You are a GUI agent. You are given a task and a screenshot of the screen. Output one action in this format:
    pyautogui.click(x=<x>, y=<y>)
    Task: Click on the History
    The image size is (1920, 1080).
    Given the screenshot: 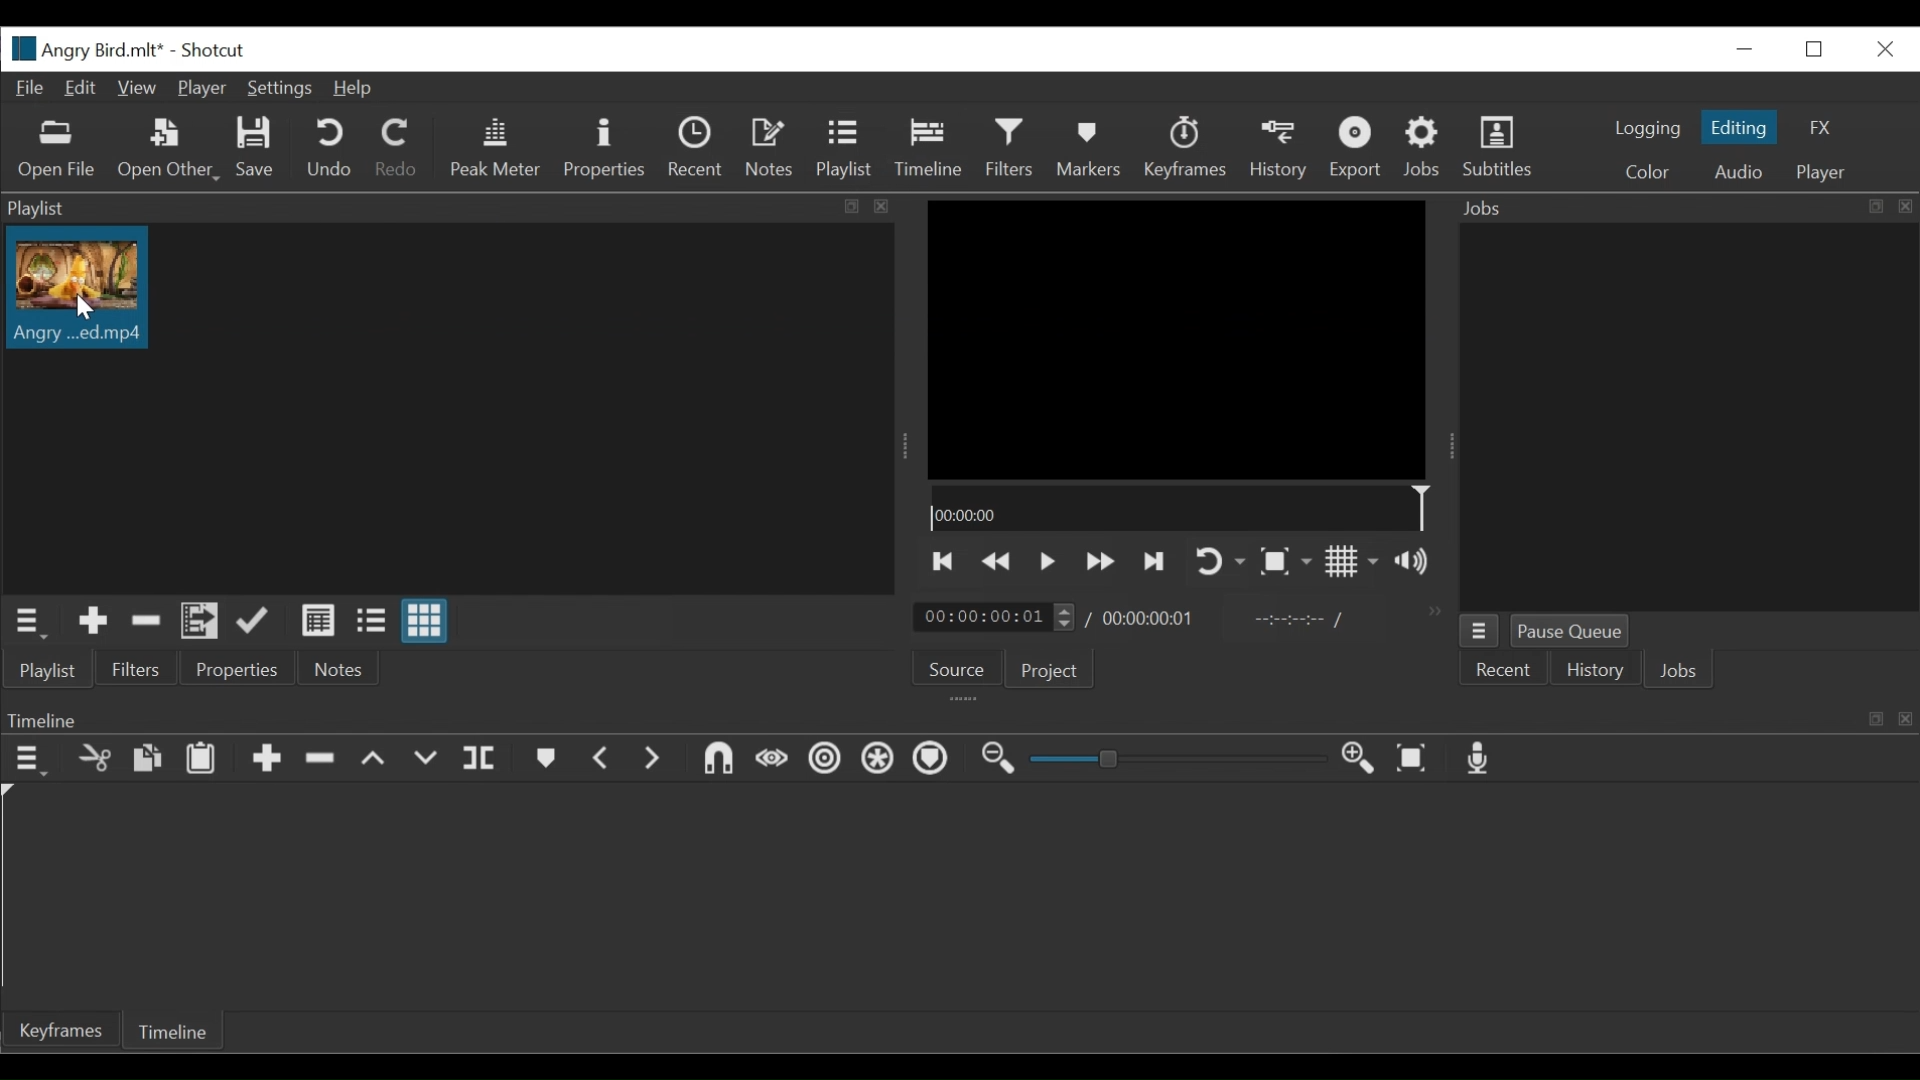 What is the action you would take?
    pyautogui.click(x=1594, y=668)
    